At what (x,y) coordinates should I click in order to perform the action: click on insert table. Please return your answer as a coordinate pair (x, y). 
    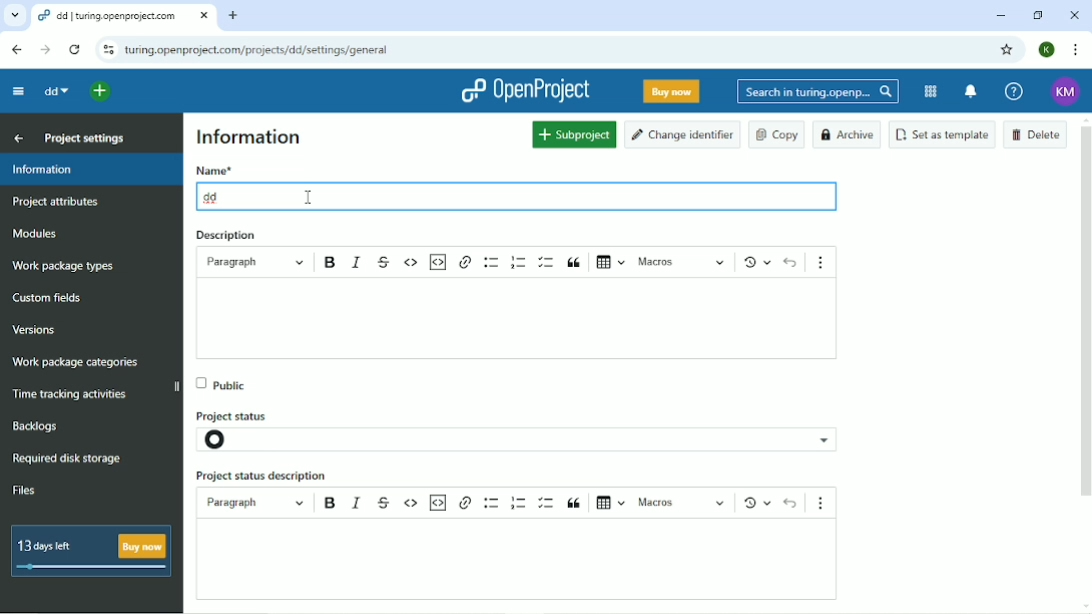
    Looking at the image, I should click on (611, 500).